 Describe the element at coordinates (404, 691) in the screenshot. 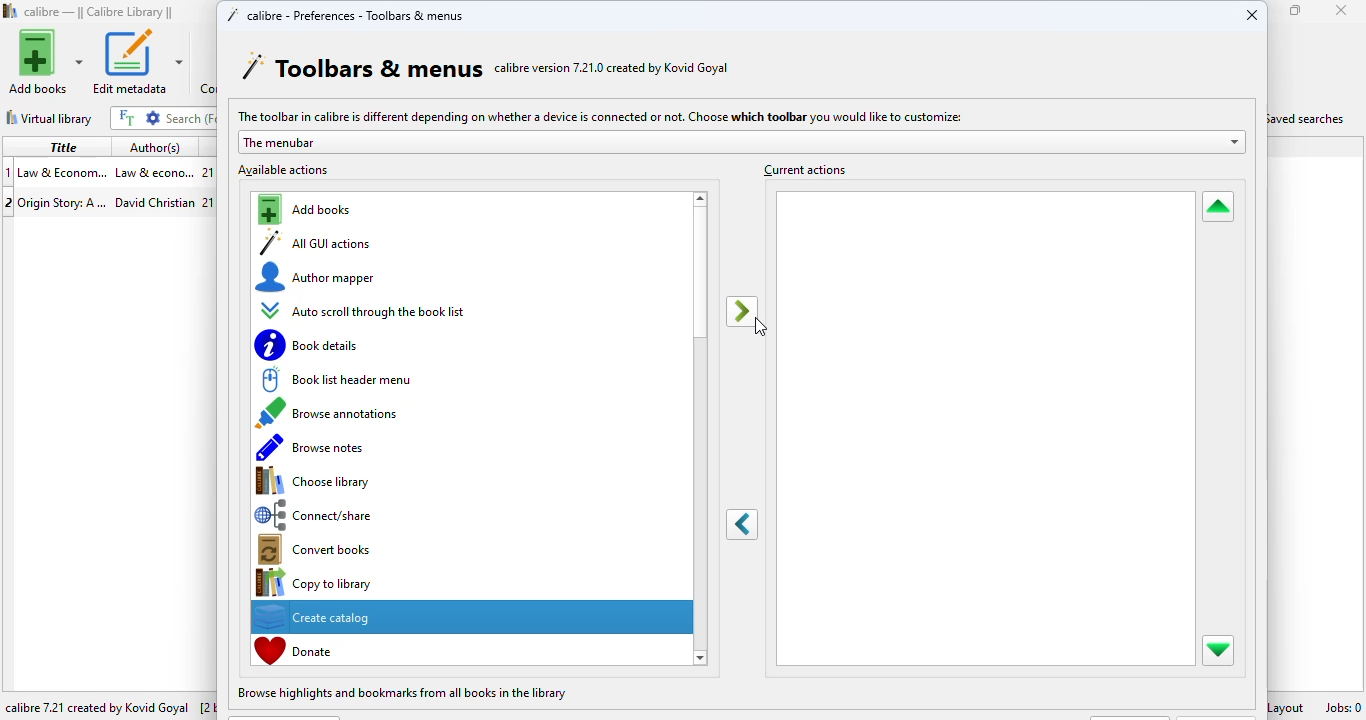

I see `browse highlights and bookmarks from all books in the library` at that location.